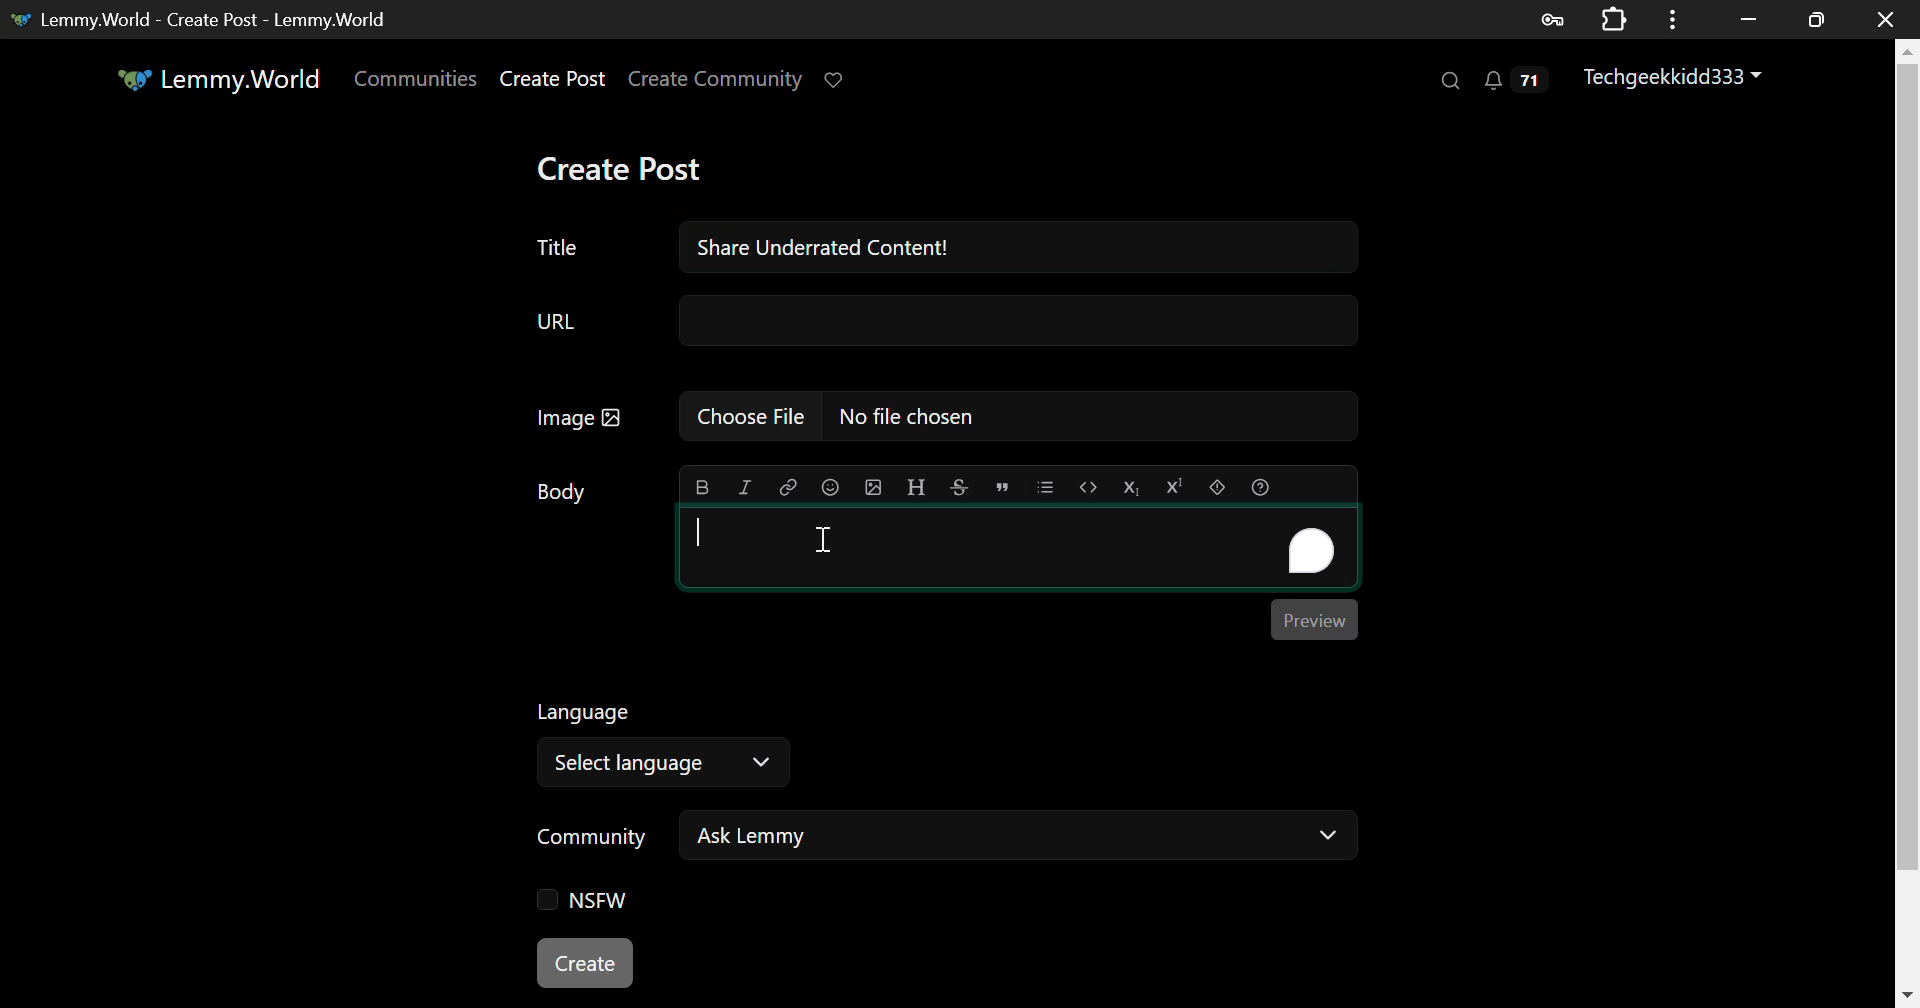 The height and width of the screenshot is (1008, 1920). Describe the element at coordinates (1000, 488) in the screenshot. I see `Quote` at that location.